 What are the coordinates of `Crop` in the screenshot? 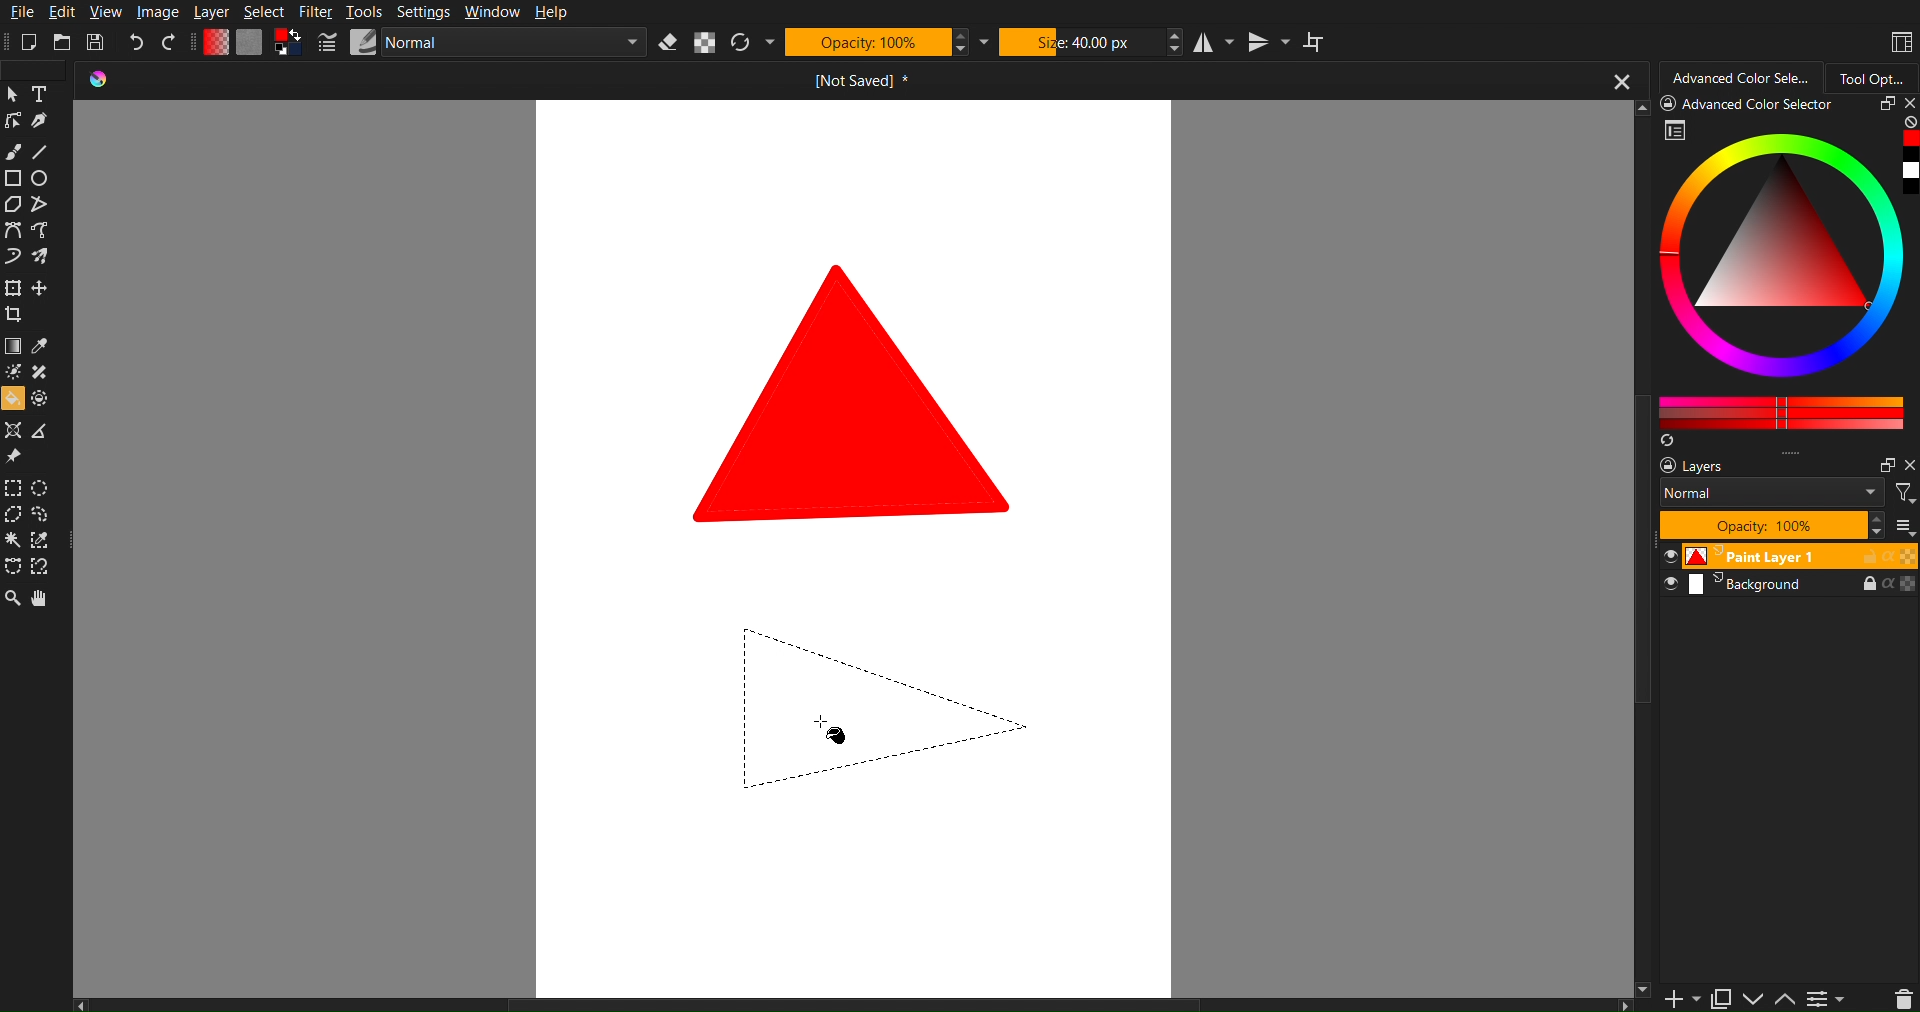 It's located at (17, 317).